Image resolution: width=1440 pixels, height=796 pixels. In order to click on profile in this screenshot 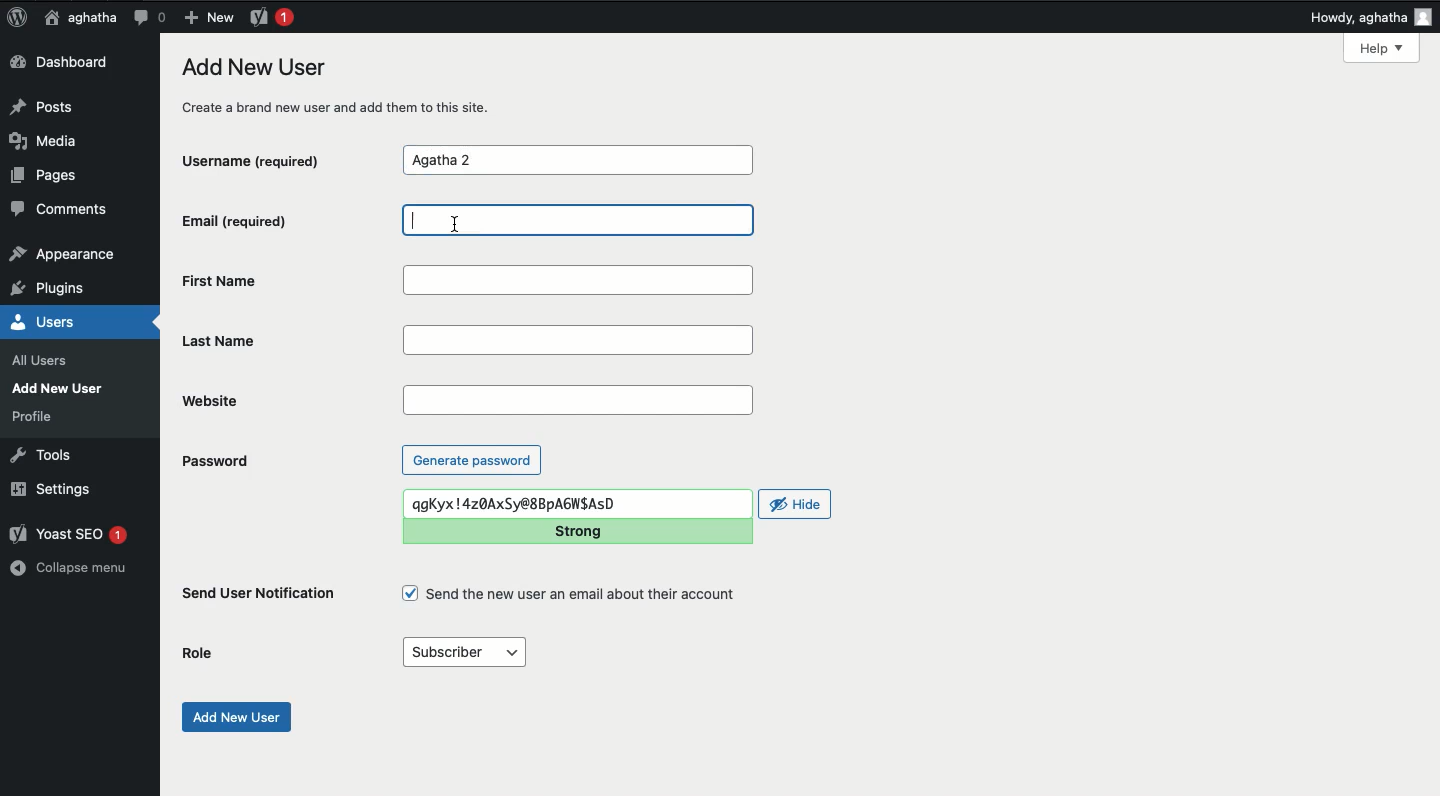, I will do `click(38, 416)`.